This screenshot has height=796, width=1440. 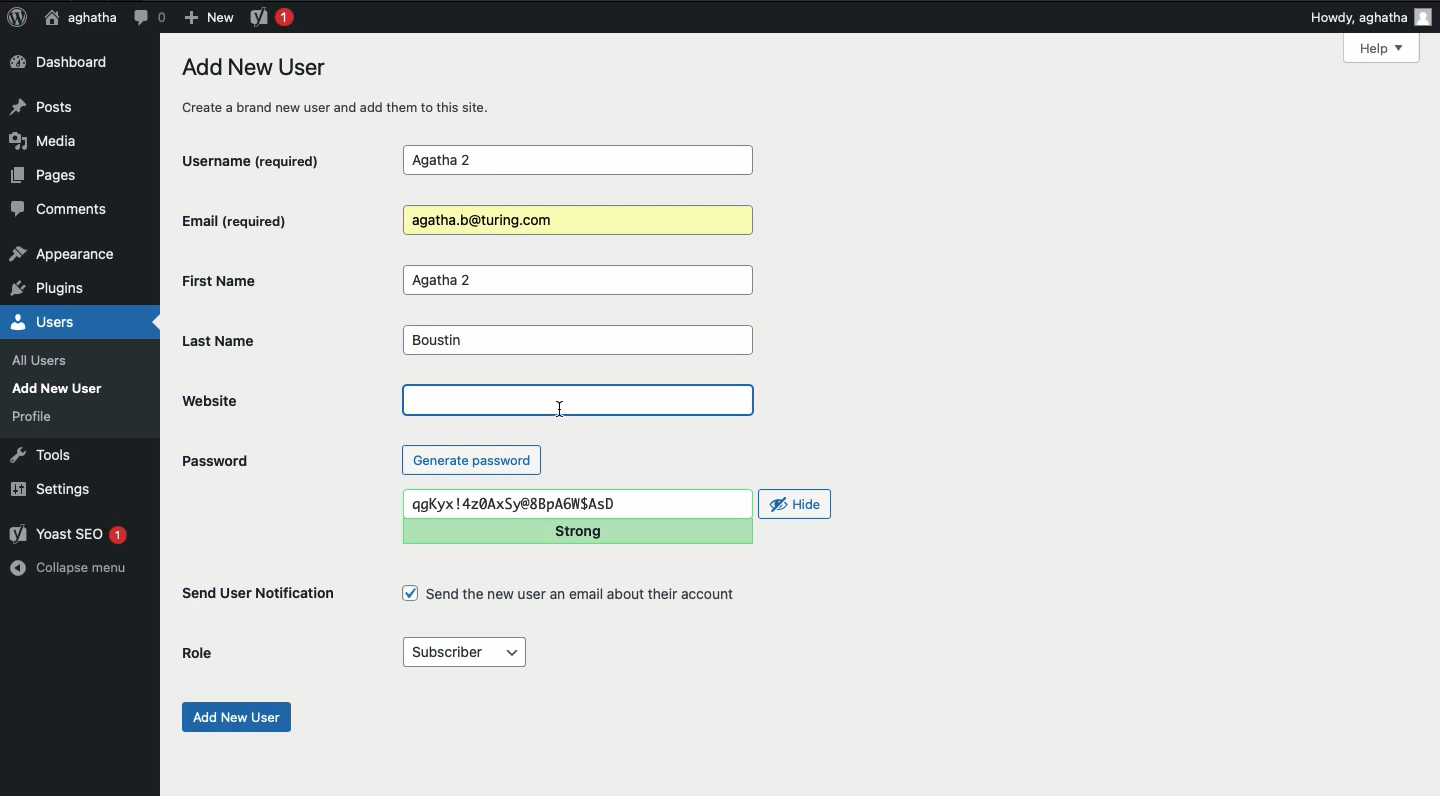 I want to click on Help, so click(x=1381, y=48).